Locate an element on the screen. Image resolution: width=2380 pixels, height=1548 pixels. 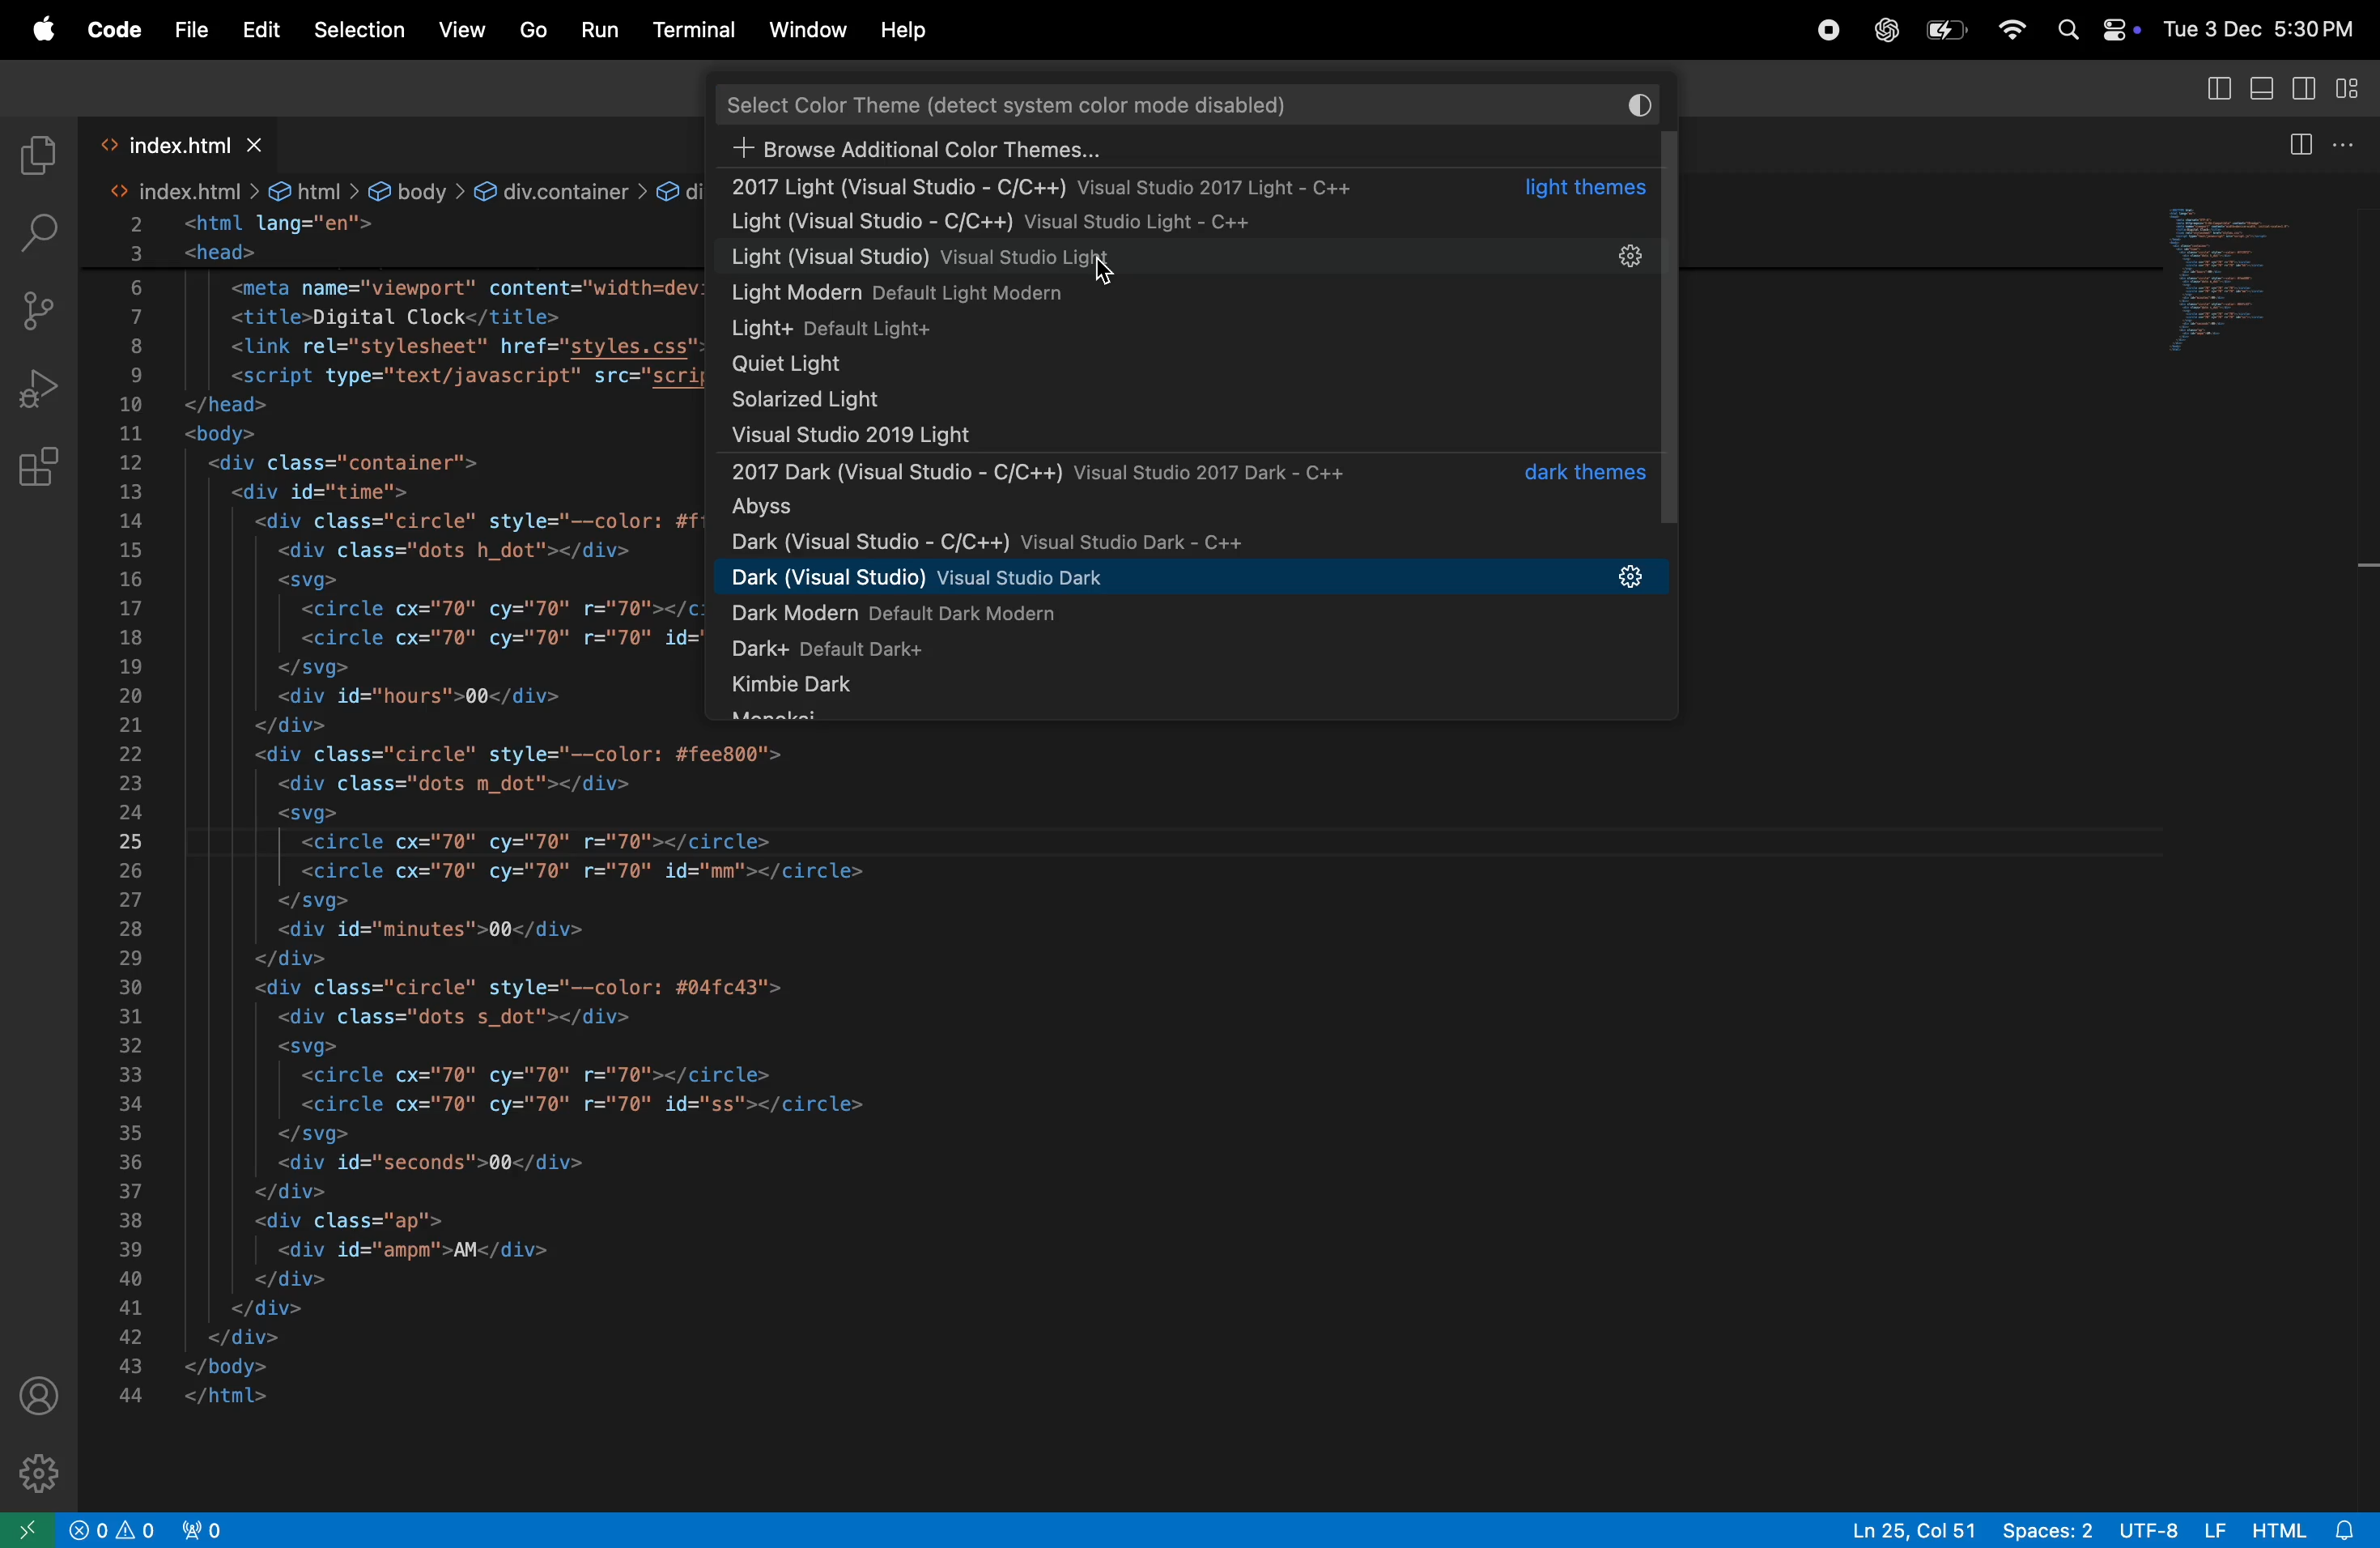
source control is located at coordinates (39, 307).